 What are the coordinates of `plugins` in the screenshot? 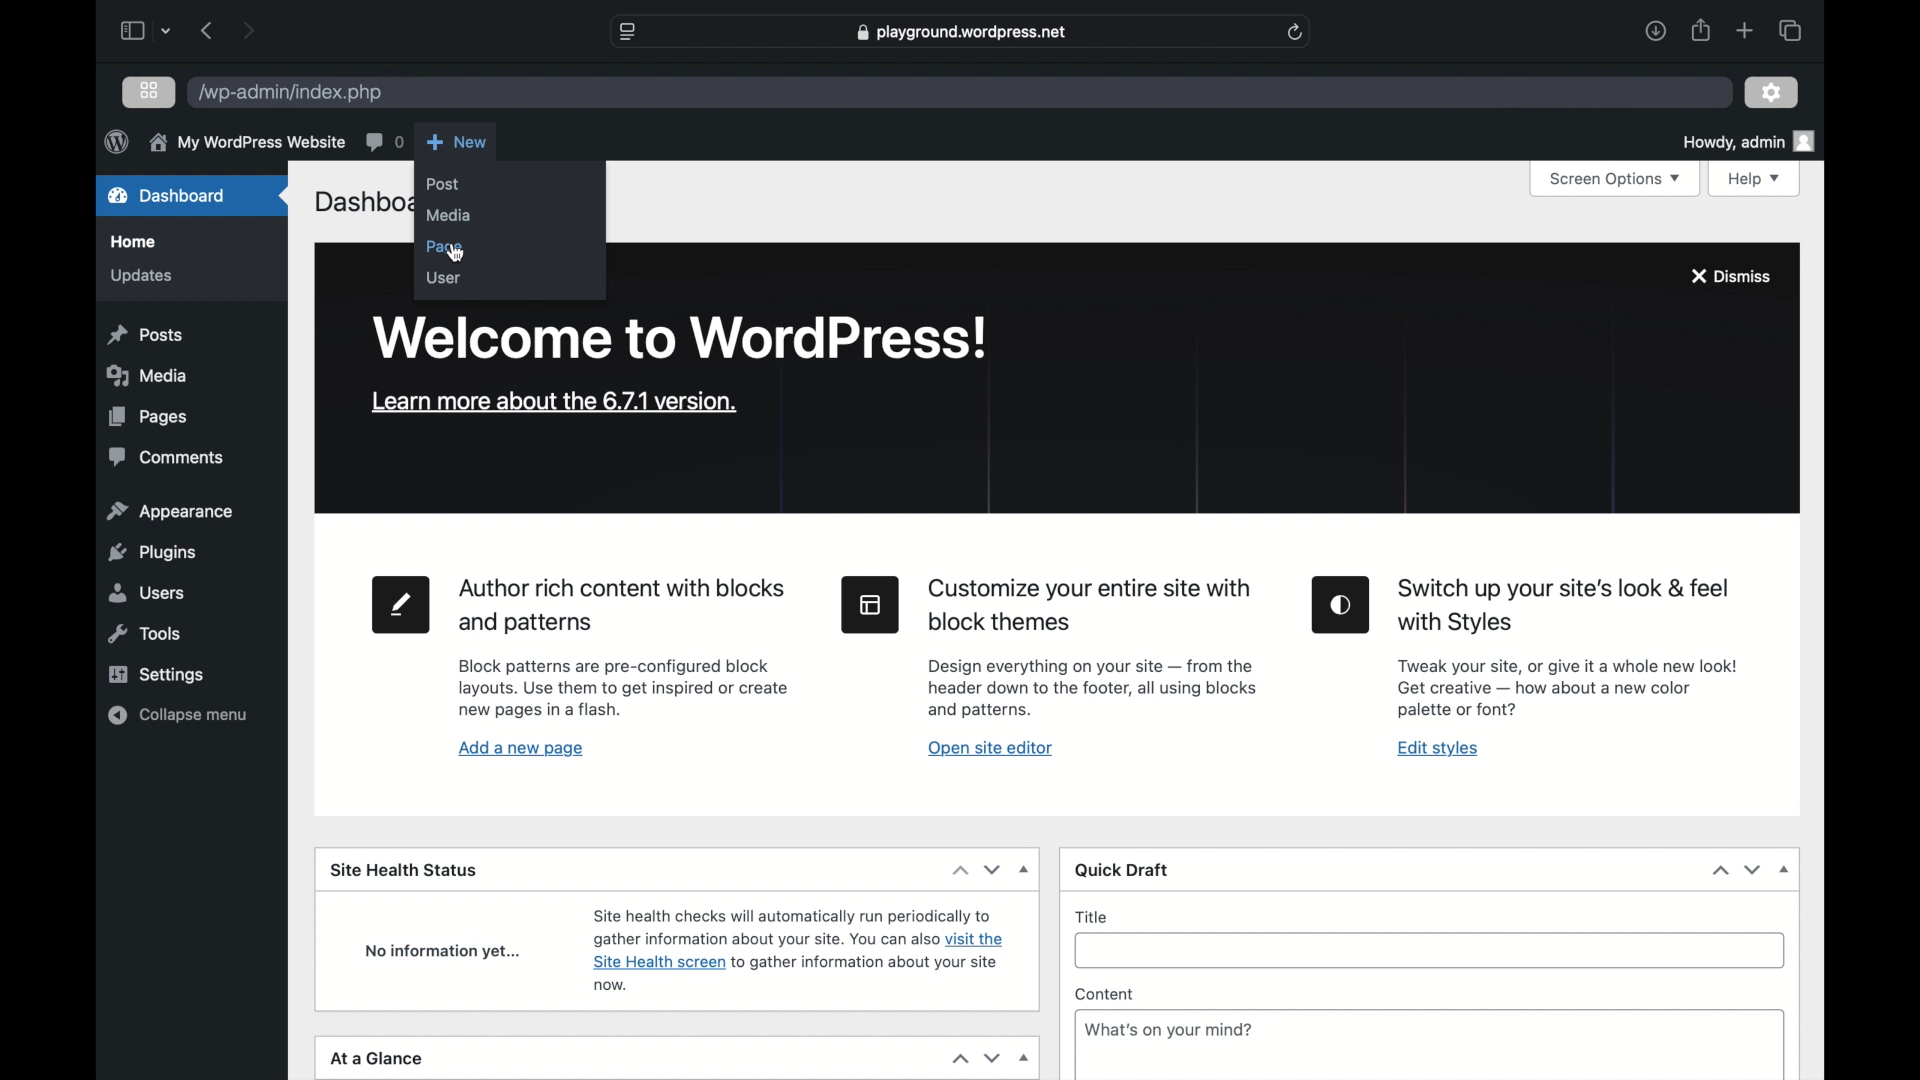 It's located at (151, 553).